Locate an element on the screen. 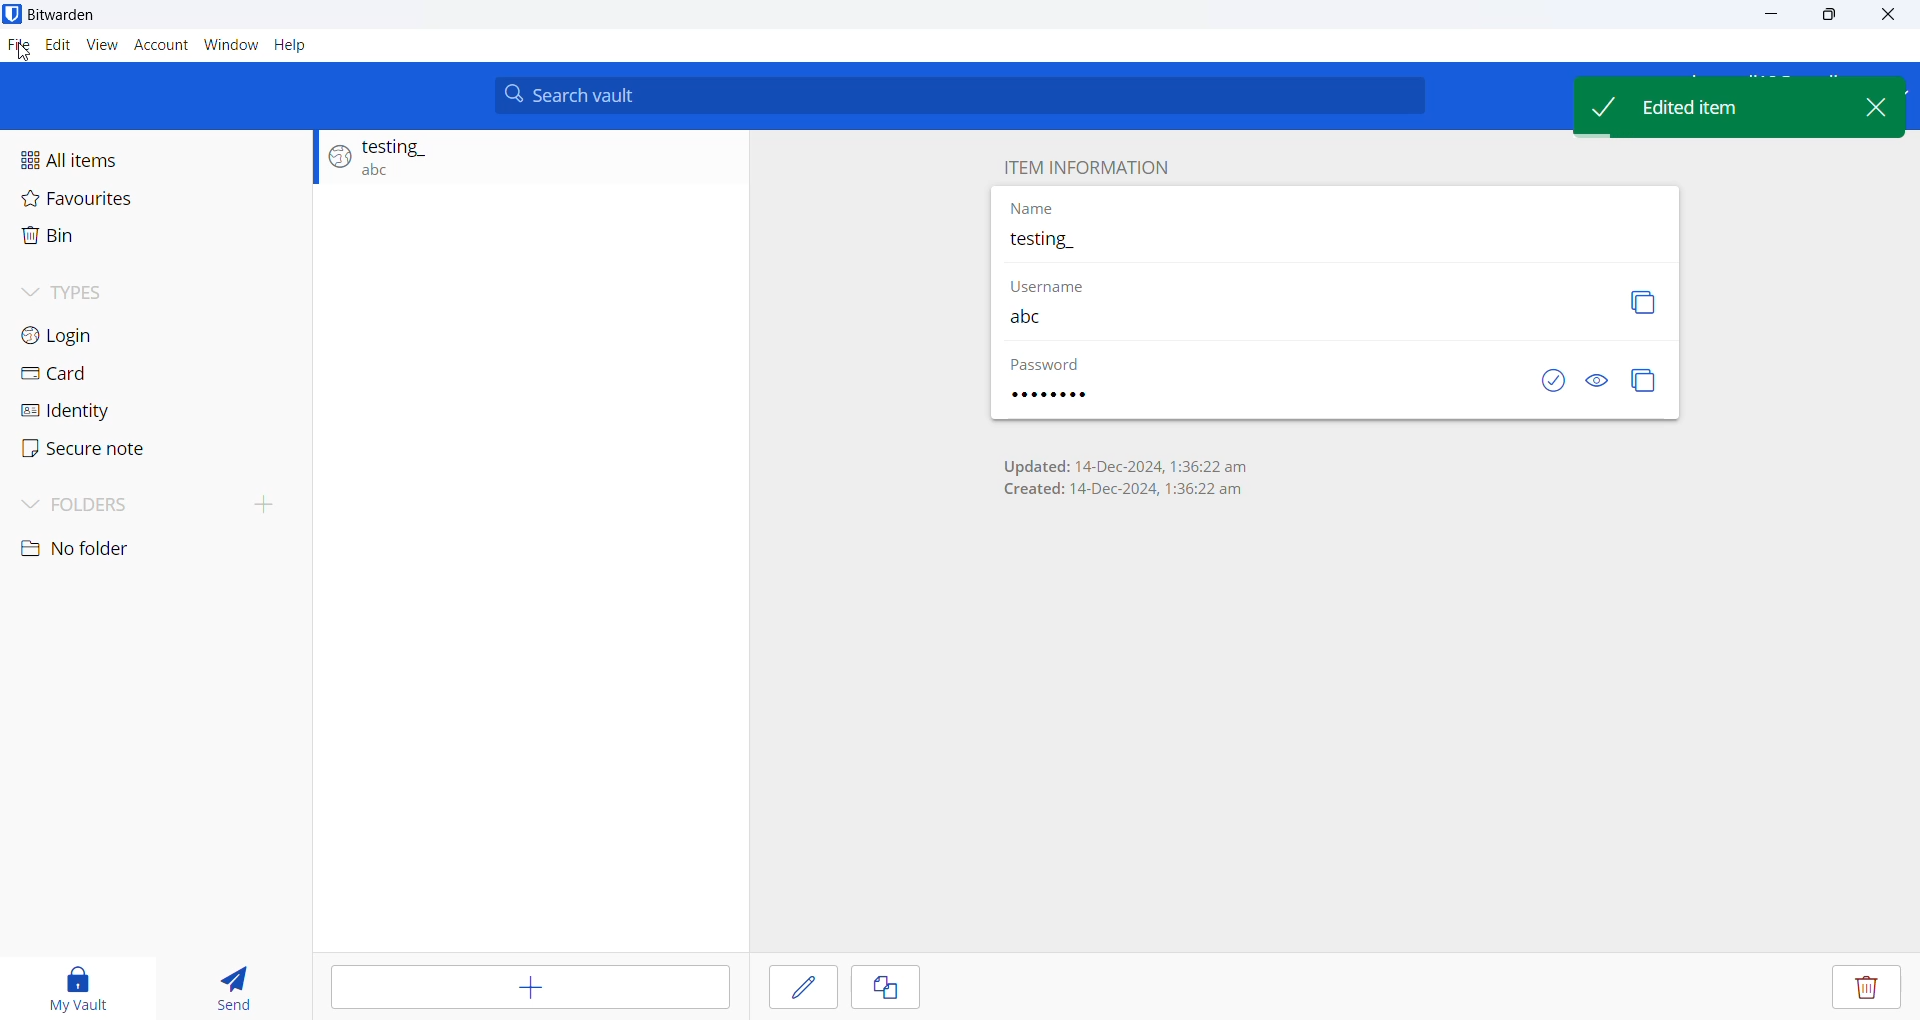 This screenshot has width=1920, height=1020. Edited item popup text is located at coordinates (1702, 105).